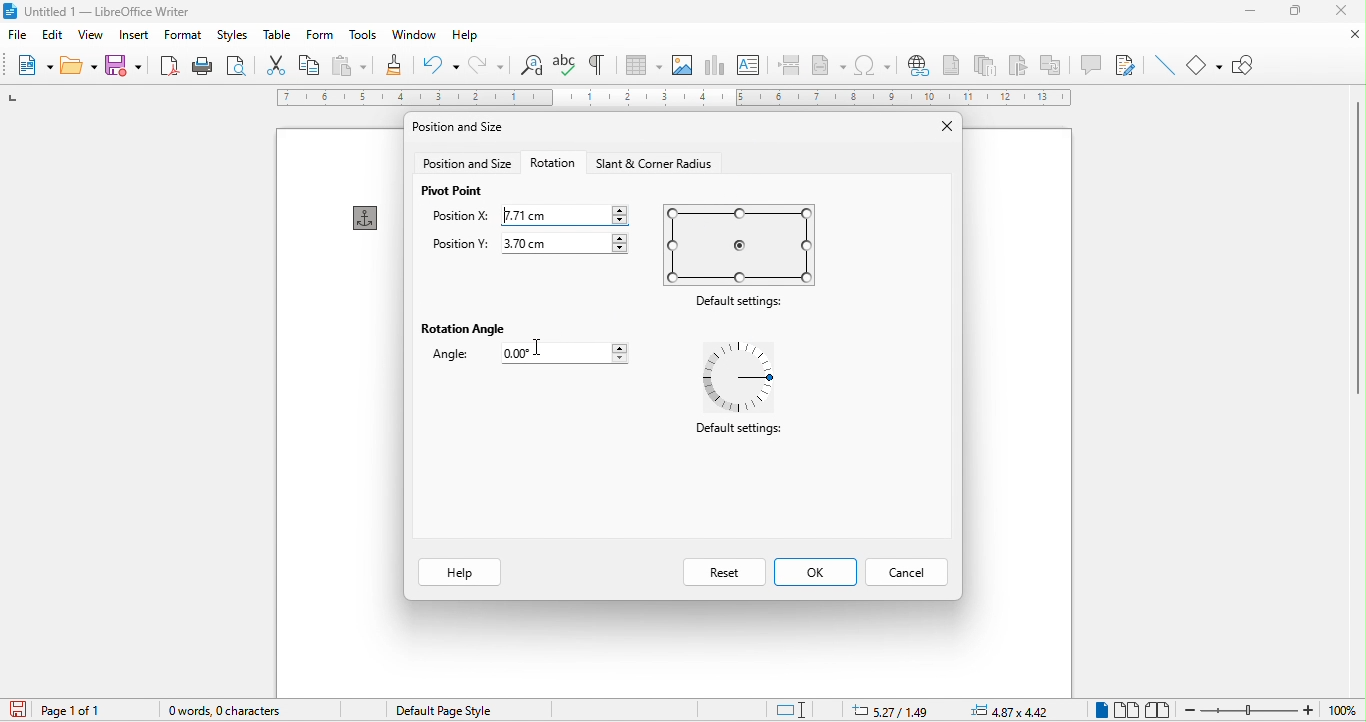 This screenshot has width=1366, height=722. What do you see at coordinates (183, 36) in the screenshot?
I see `format` at bounding box center [183, 36].